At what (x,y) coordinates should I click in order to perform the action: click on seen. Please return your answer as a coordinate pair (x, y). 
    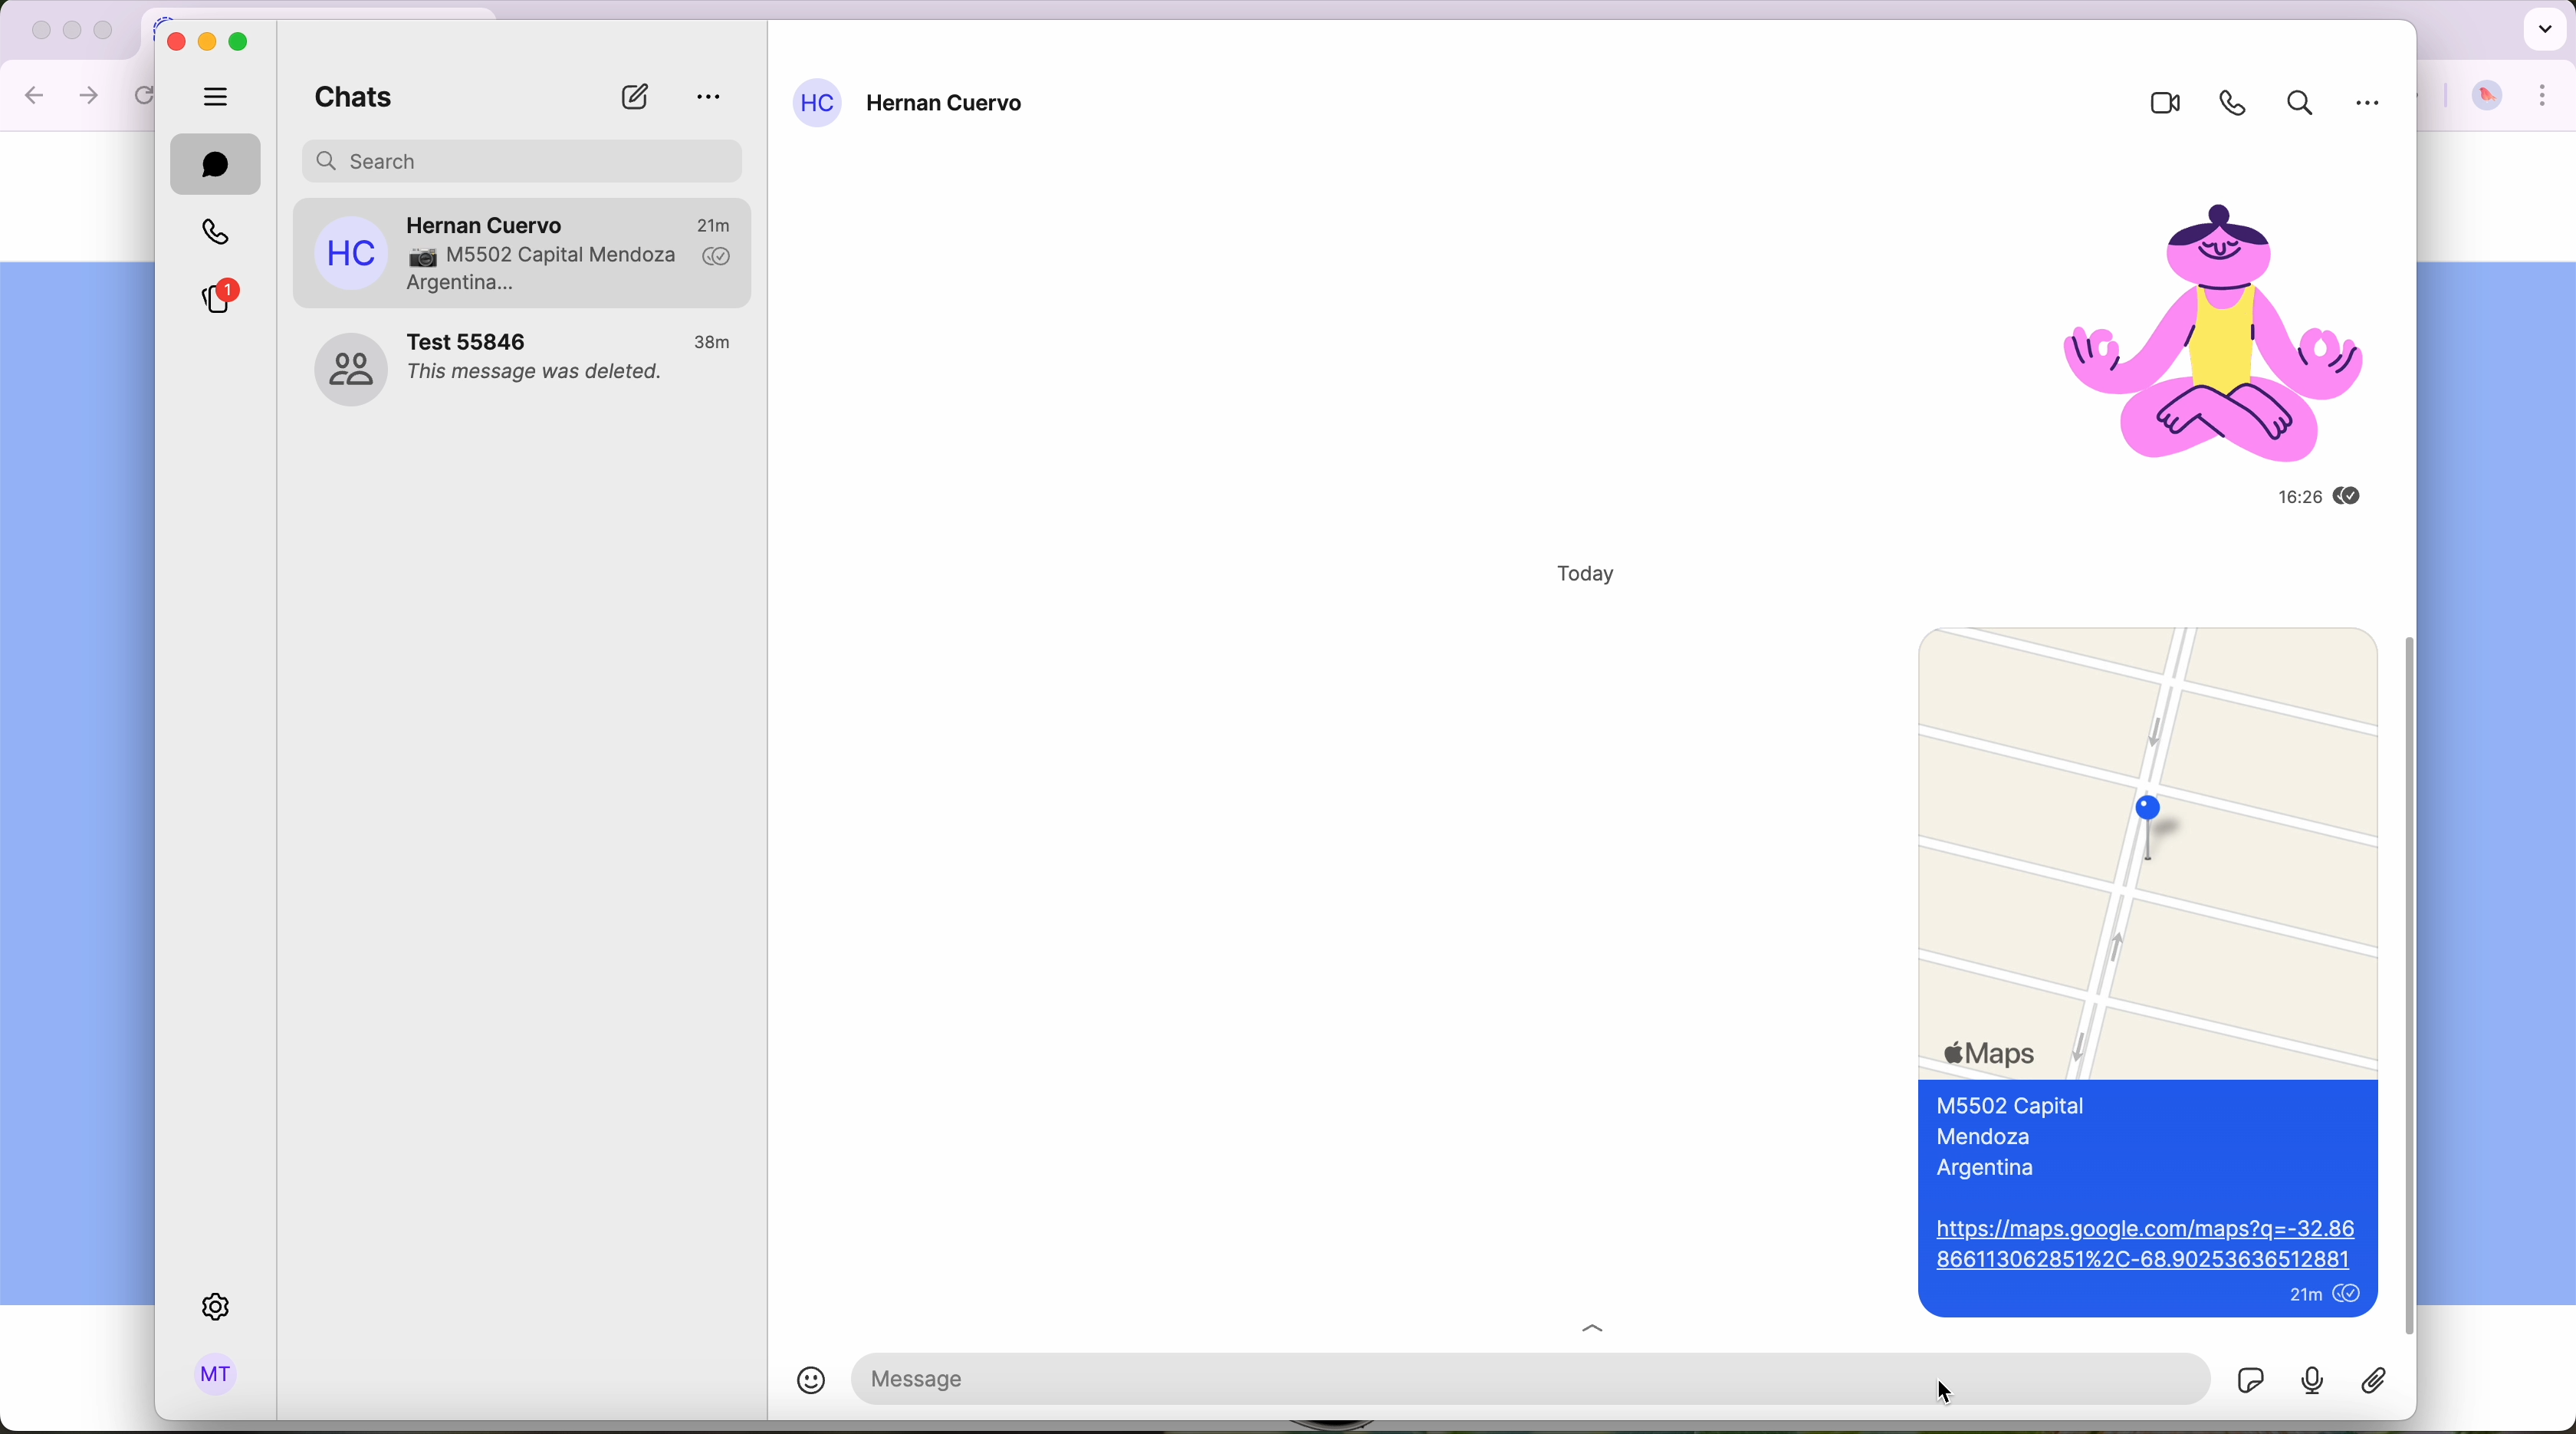
    Looking at the image, I should click on (2356, 497).